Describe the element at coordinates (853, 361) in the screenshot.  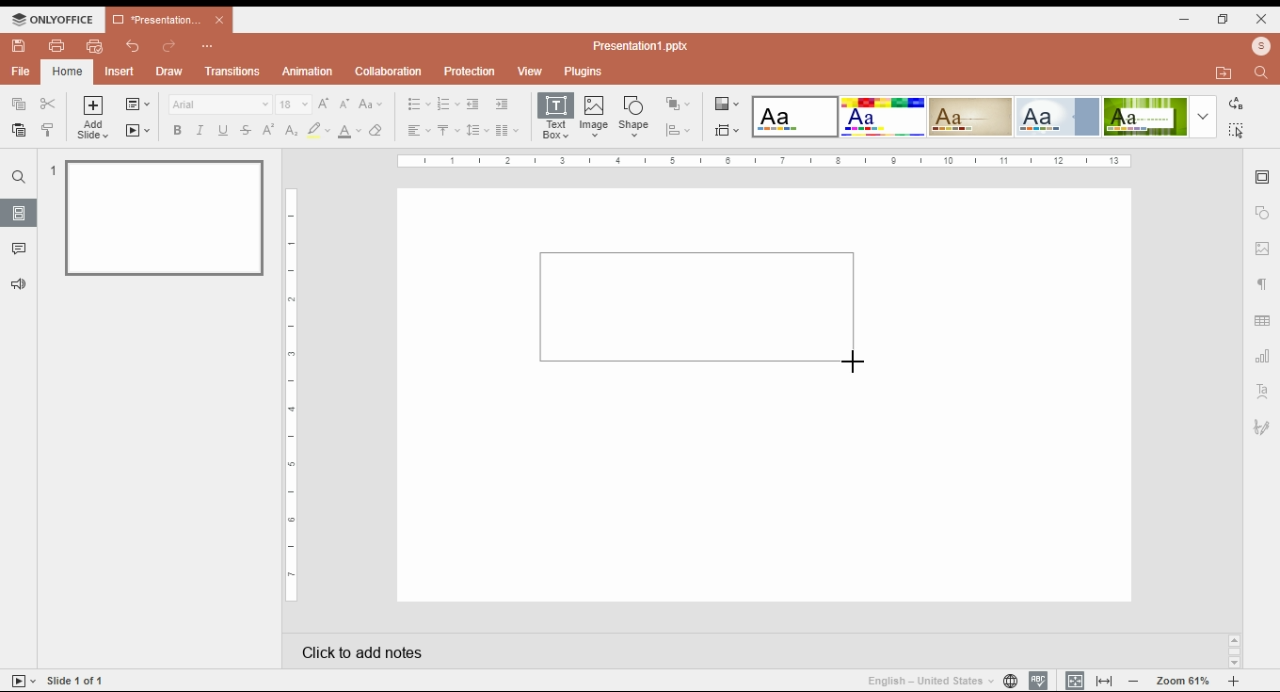
I see `mouse pointer` at that location.